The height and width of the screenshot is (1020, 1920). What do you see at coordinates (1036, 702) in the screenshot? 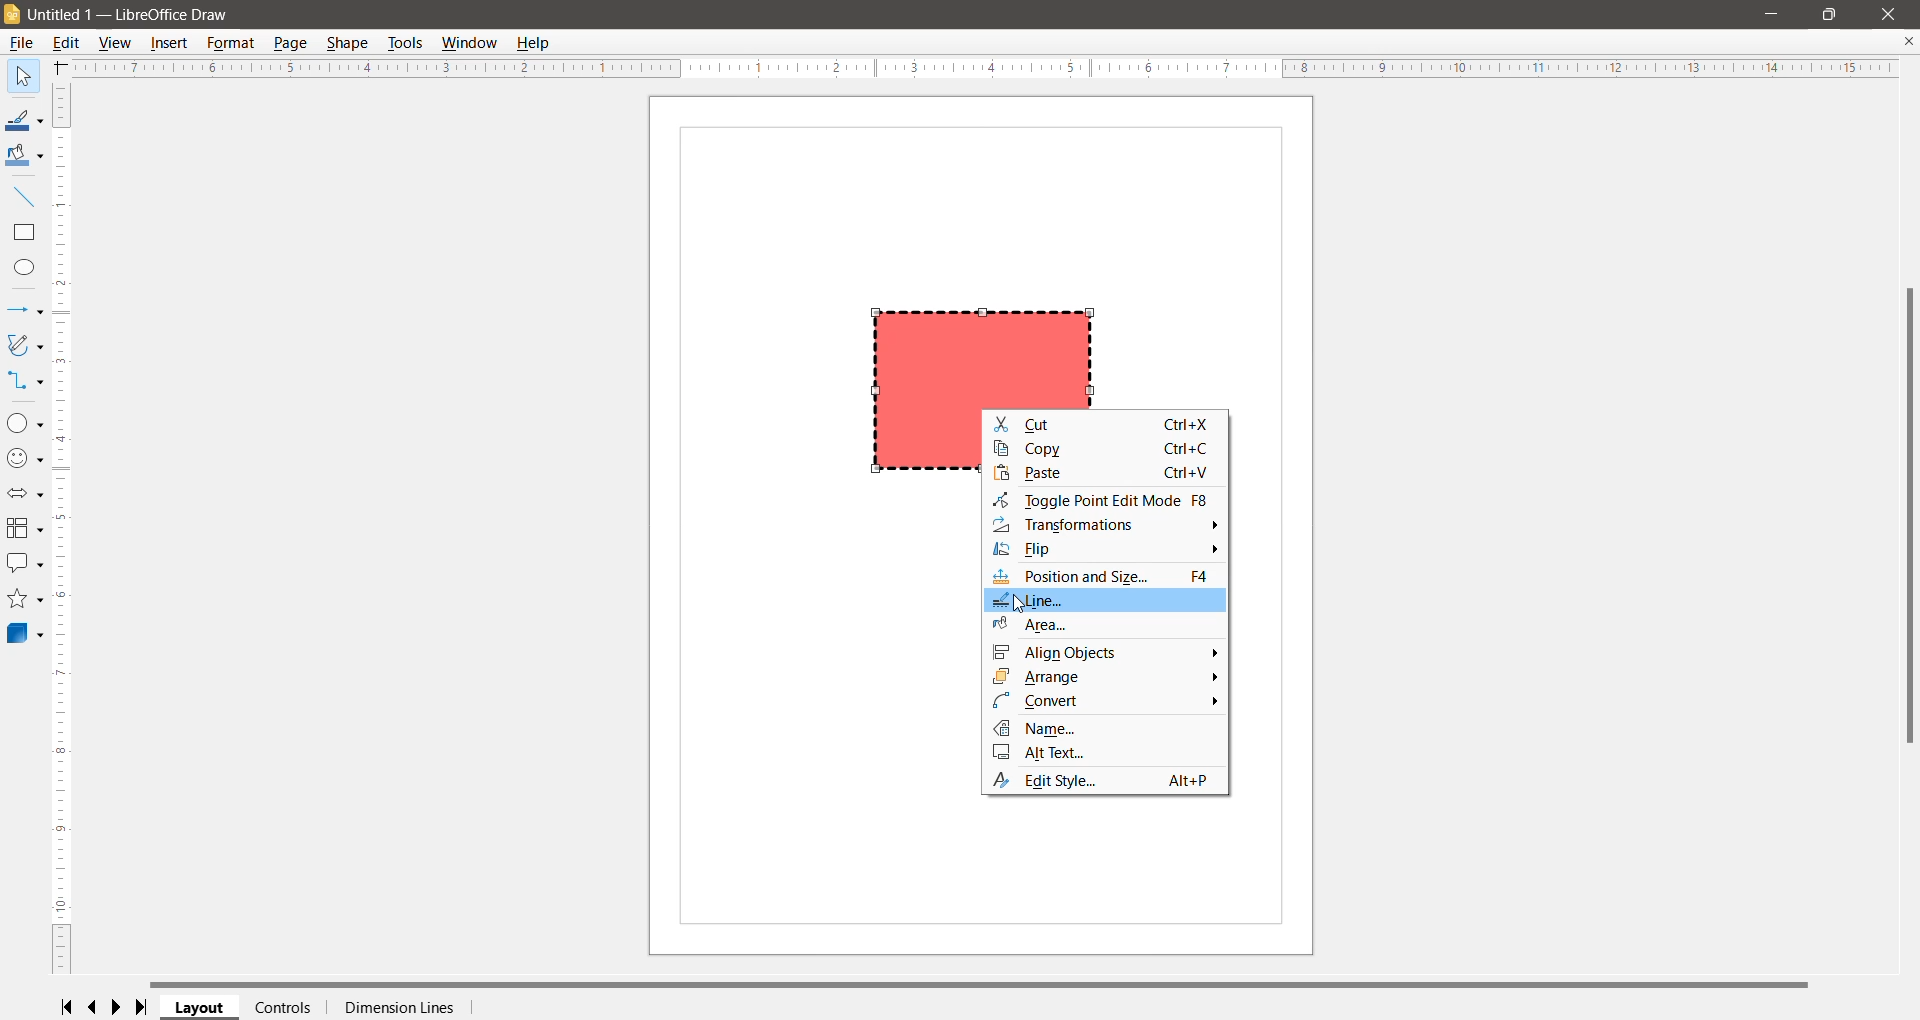
I see `Convert` at bounding box center [1036, 702].